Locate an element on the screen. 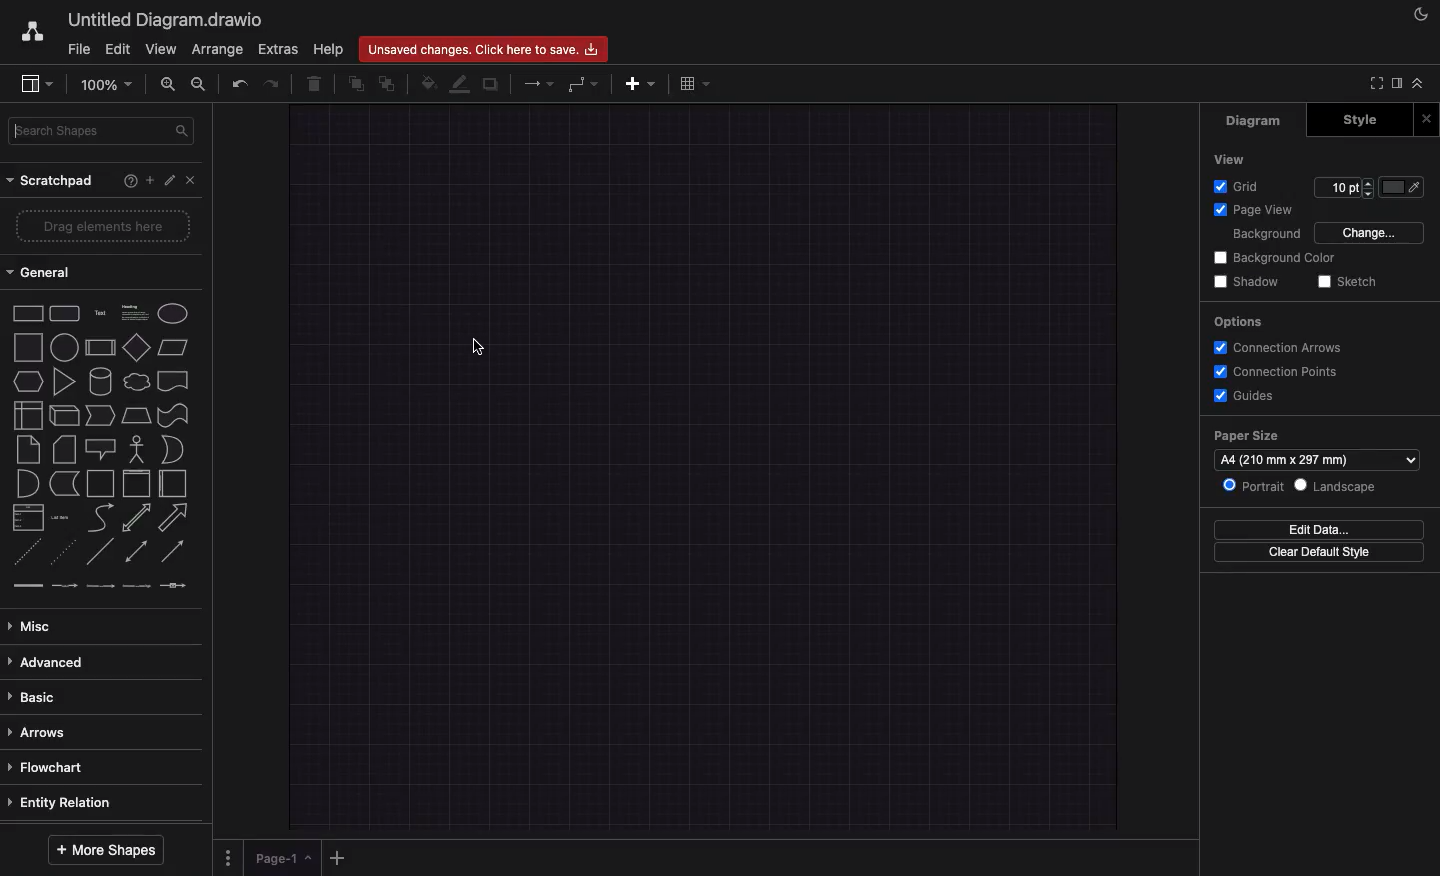 This screenshot has width=1440, height=876. Misc is located at coordinates (35, 626).